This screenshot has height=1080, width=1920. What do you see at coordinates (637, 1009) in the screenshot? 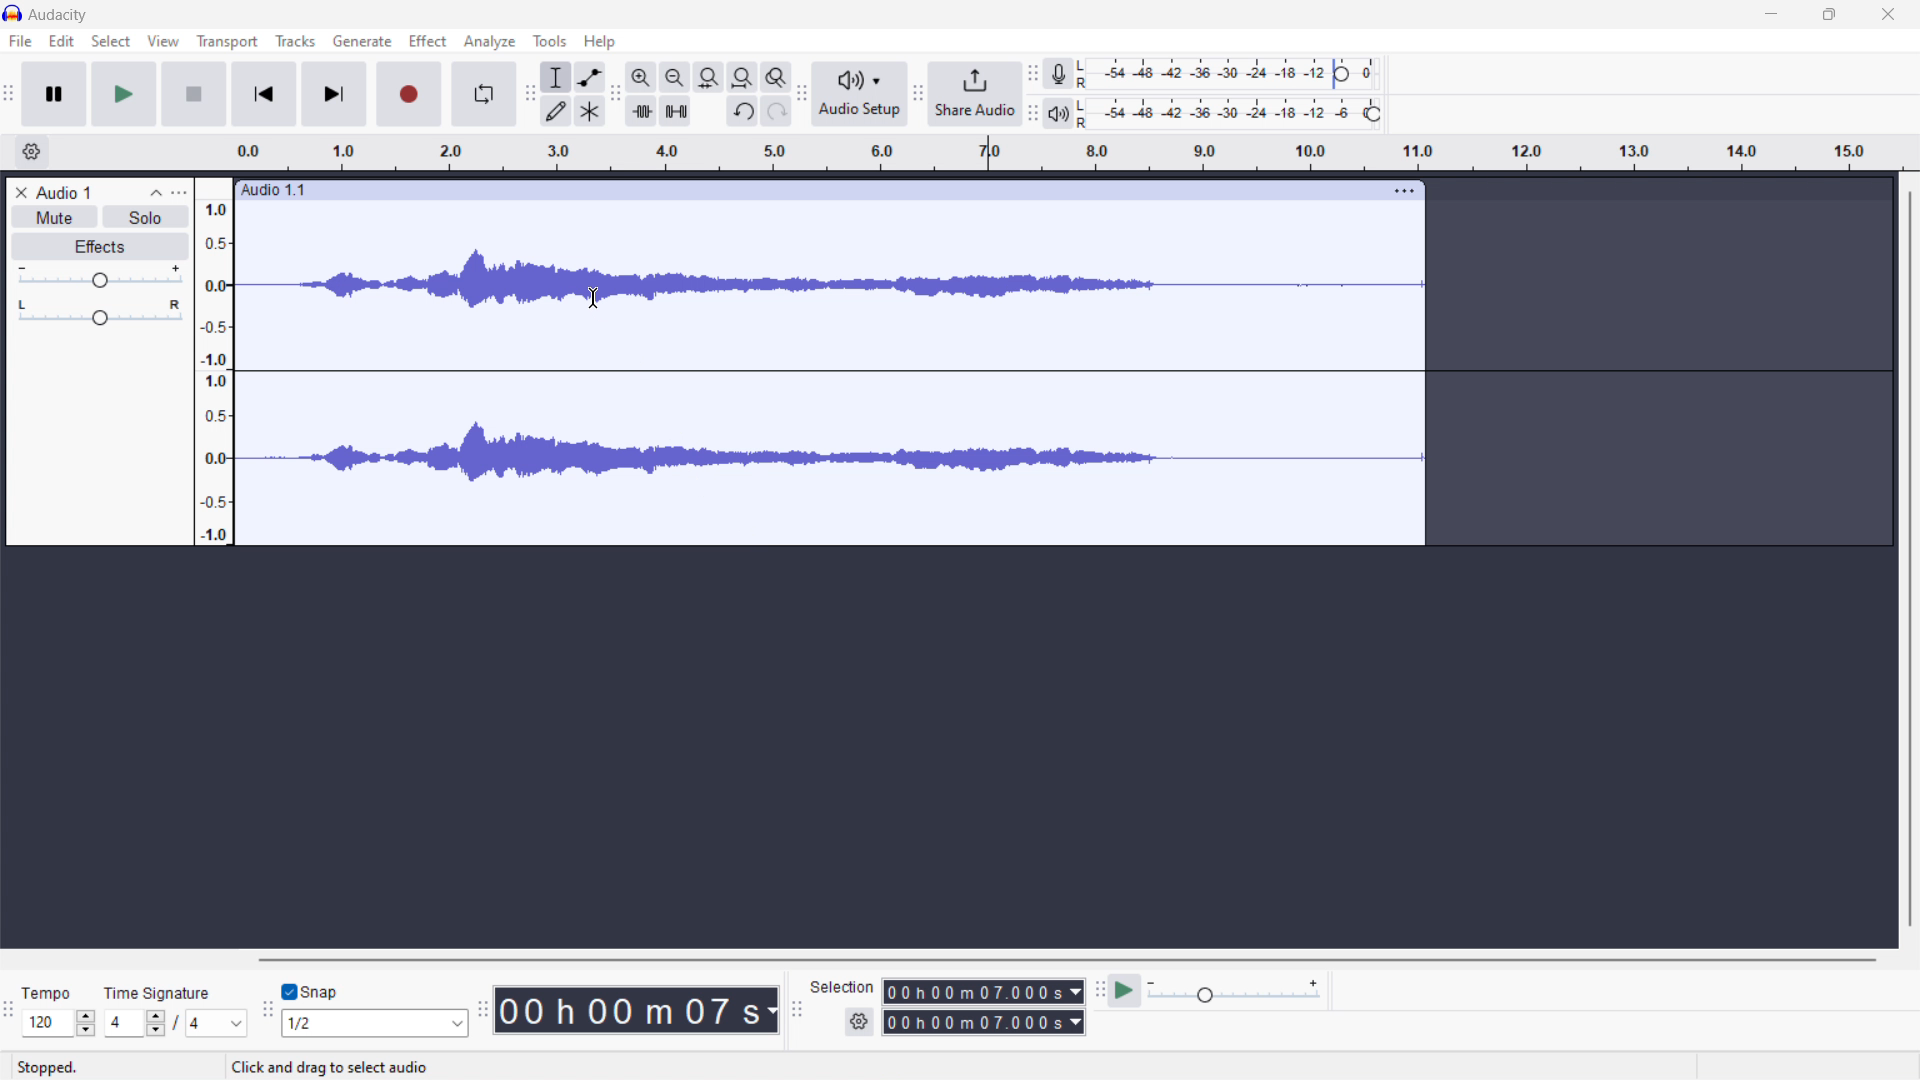
I see `00 h 00 m 07 s` at bounding box center [637, 1009].